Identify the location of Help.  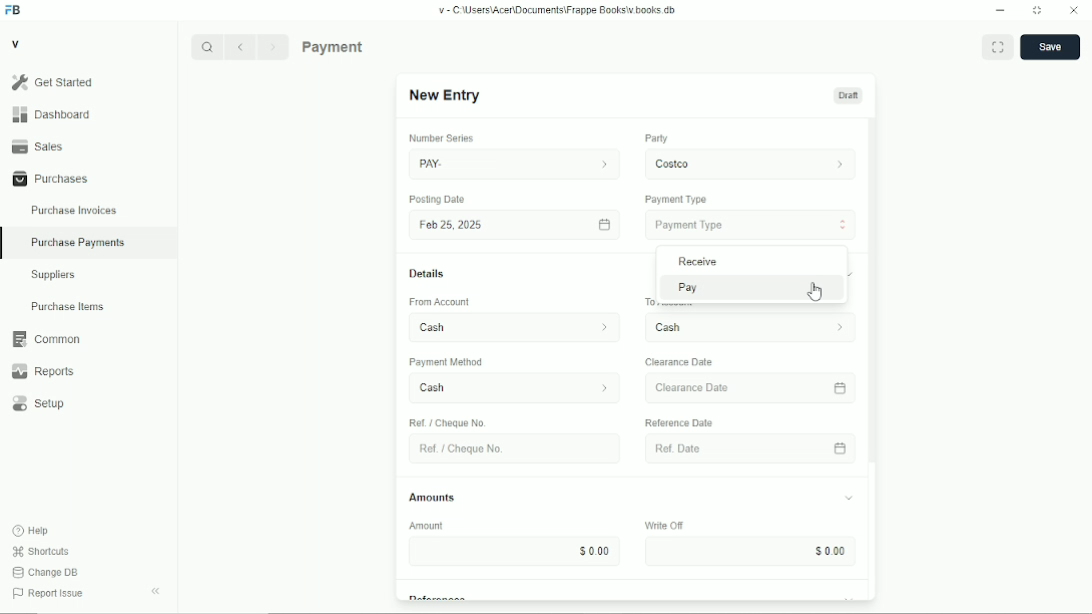
(31, 531).